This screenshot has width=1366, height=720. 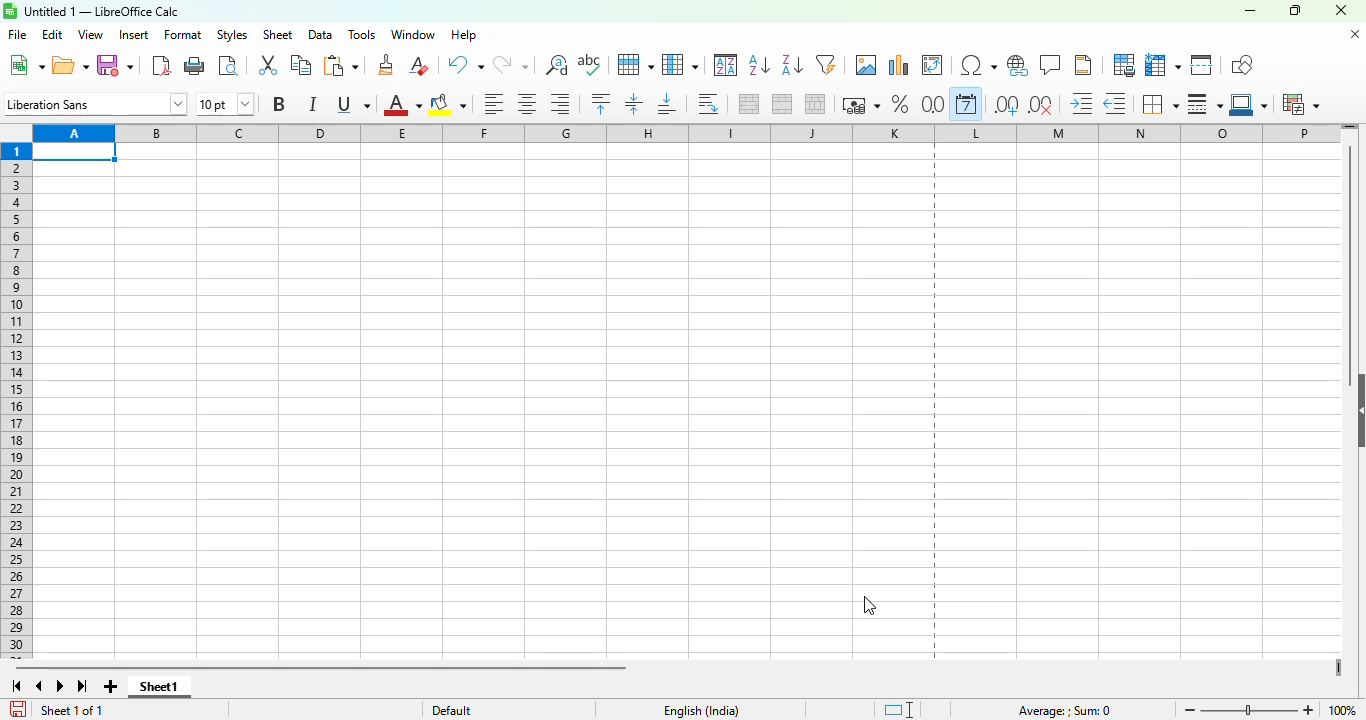 What do you see at coordinates (792, 65) in the screenshot?
I see `sort descending` at bounding box center [792, 65].